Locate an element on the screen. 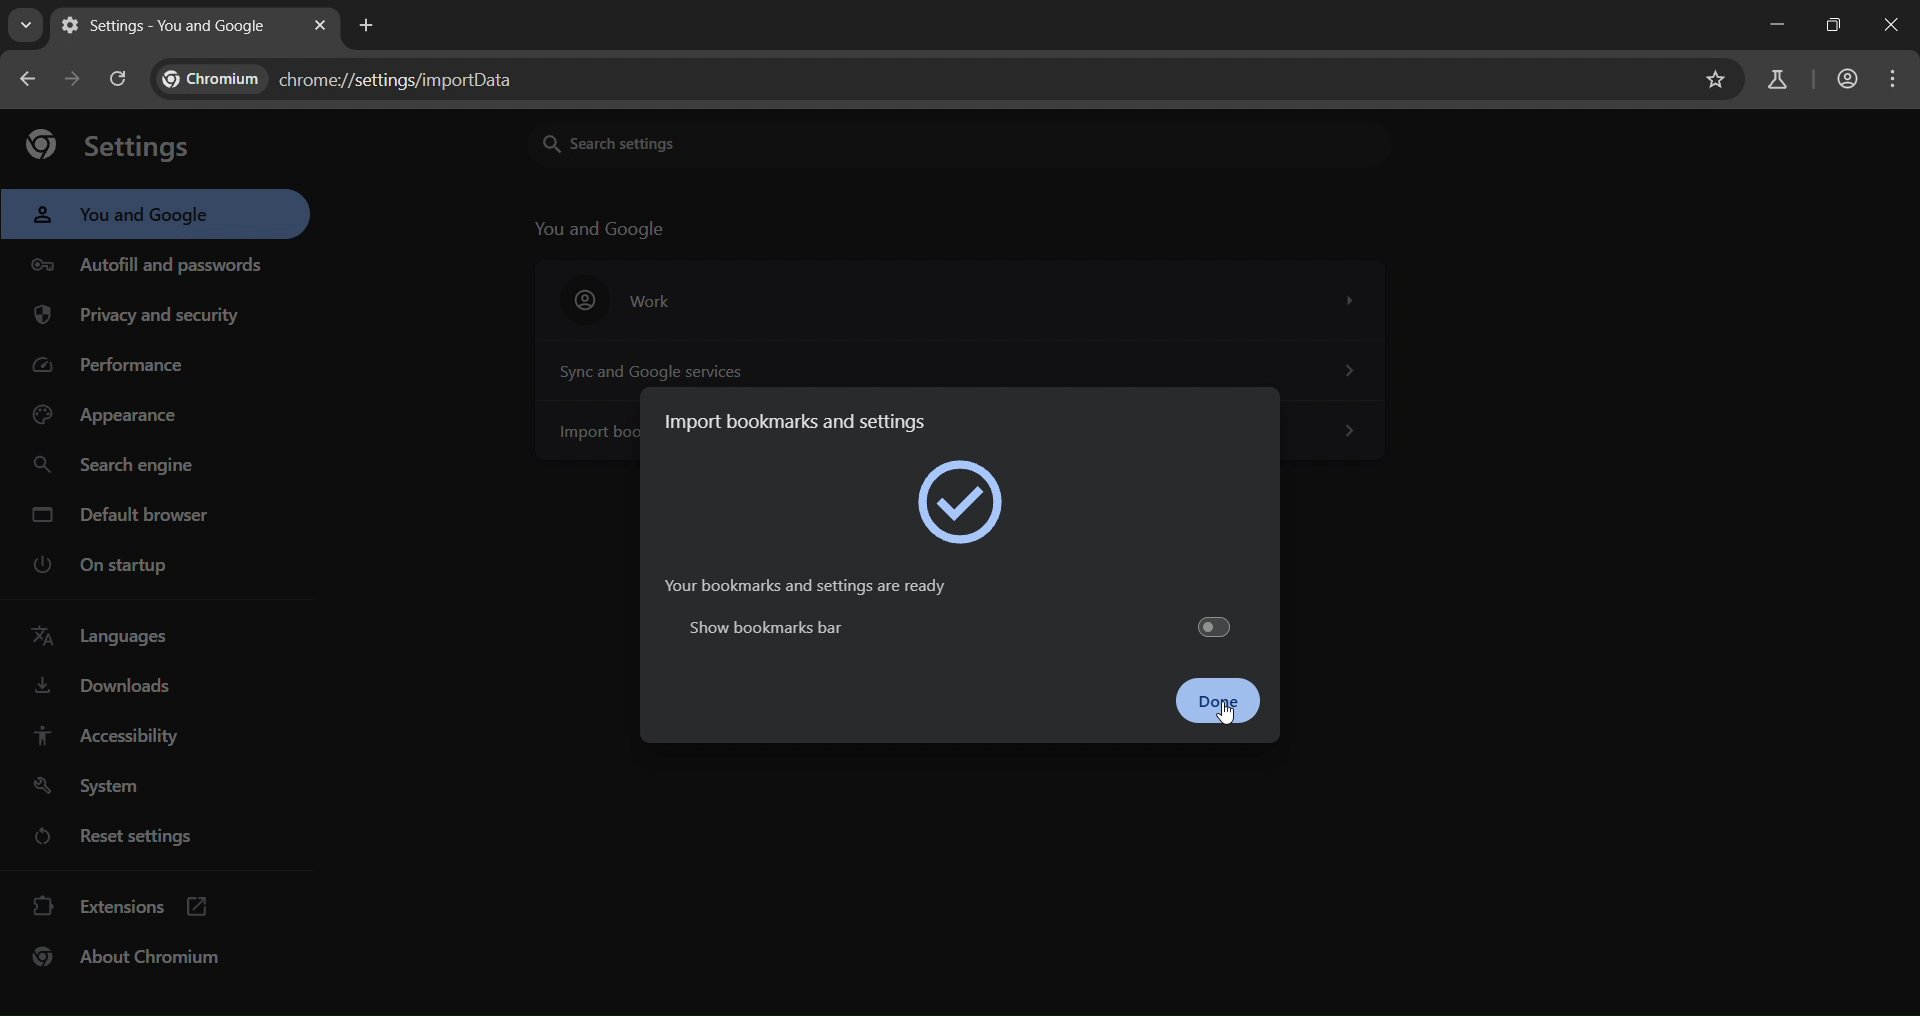 This screenshot has height=1016, width=1920. go back page is located at coordinates (32, 78).